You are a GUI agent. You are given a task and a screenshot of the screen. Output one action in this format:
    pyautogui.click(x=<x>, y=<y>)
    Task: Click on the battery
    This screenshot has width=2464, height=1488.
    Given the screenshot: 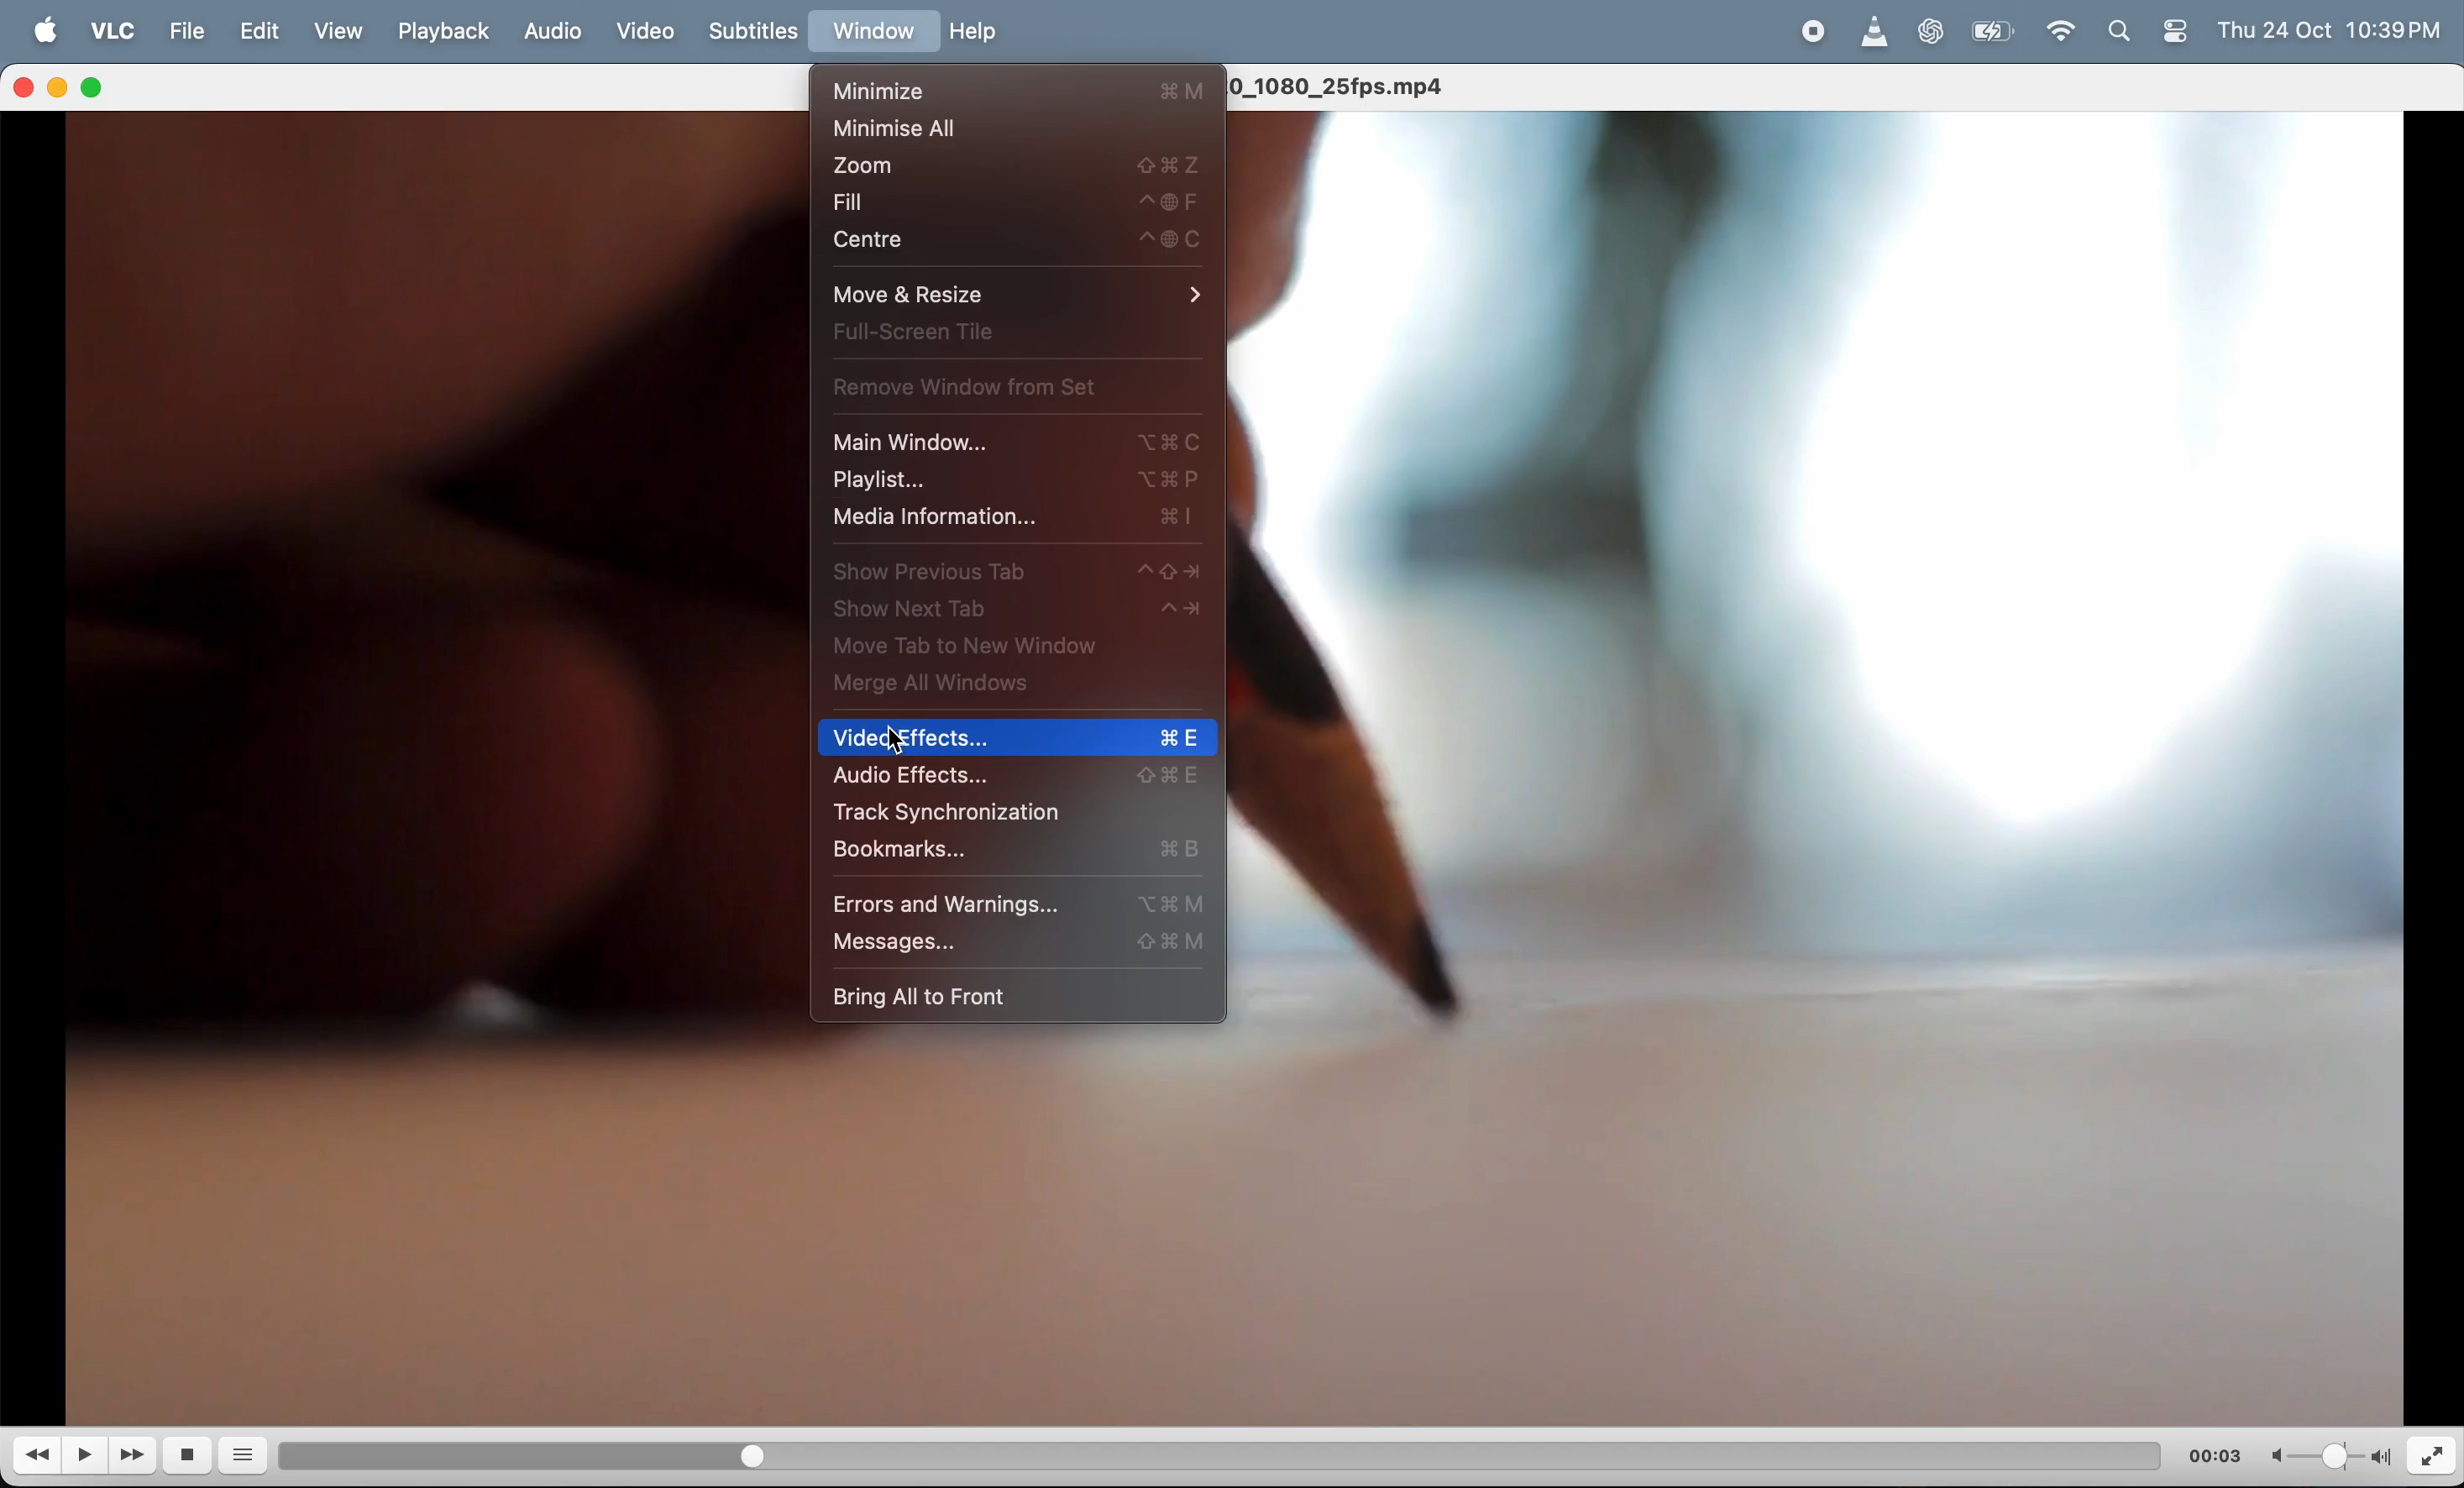 What is the action you would take?
    pyautogui.click(x=1992, y=33)
    